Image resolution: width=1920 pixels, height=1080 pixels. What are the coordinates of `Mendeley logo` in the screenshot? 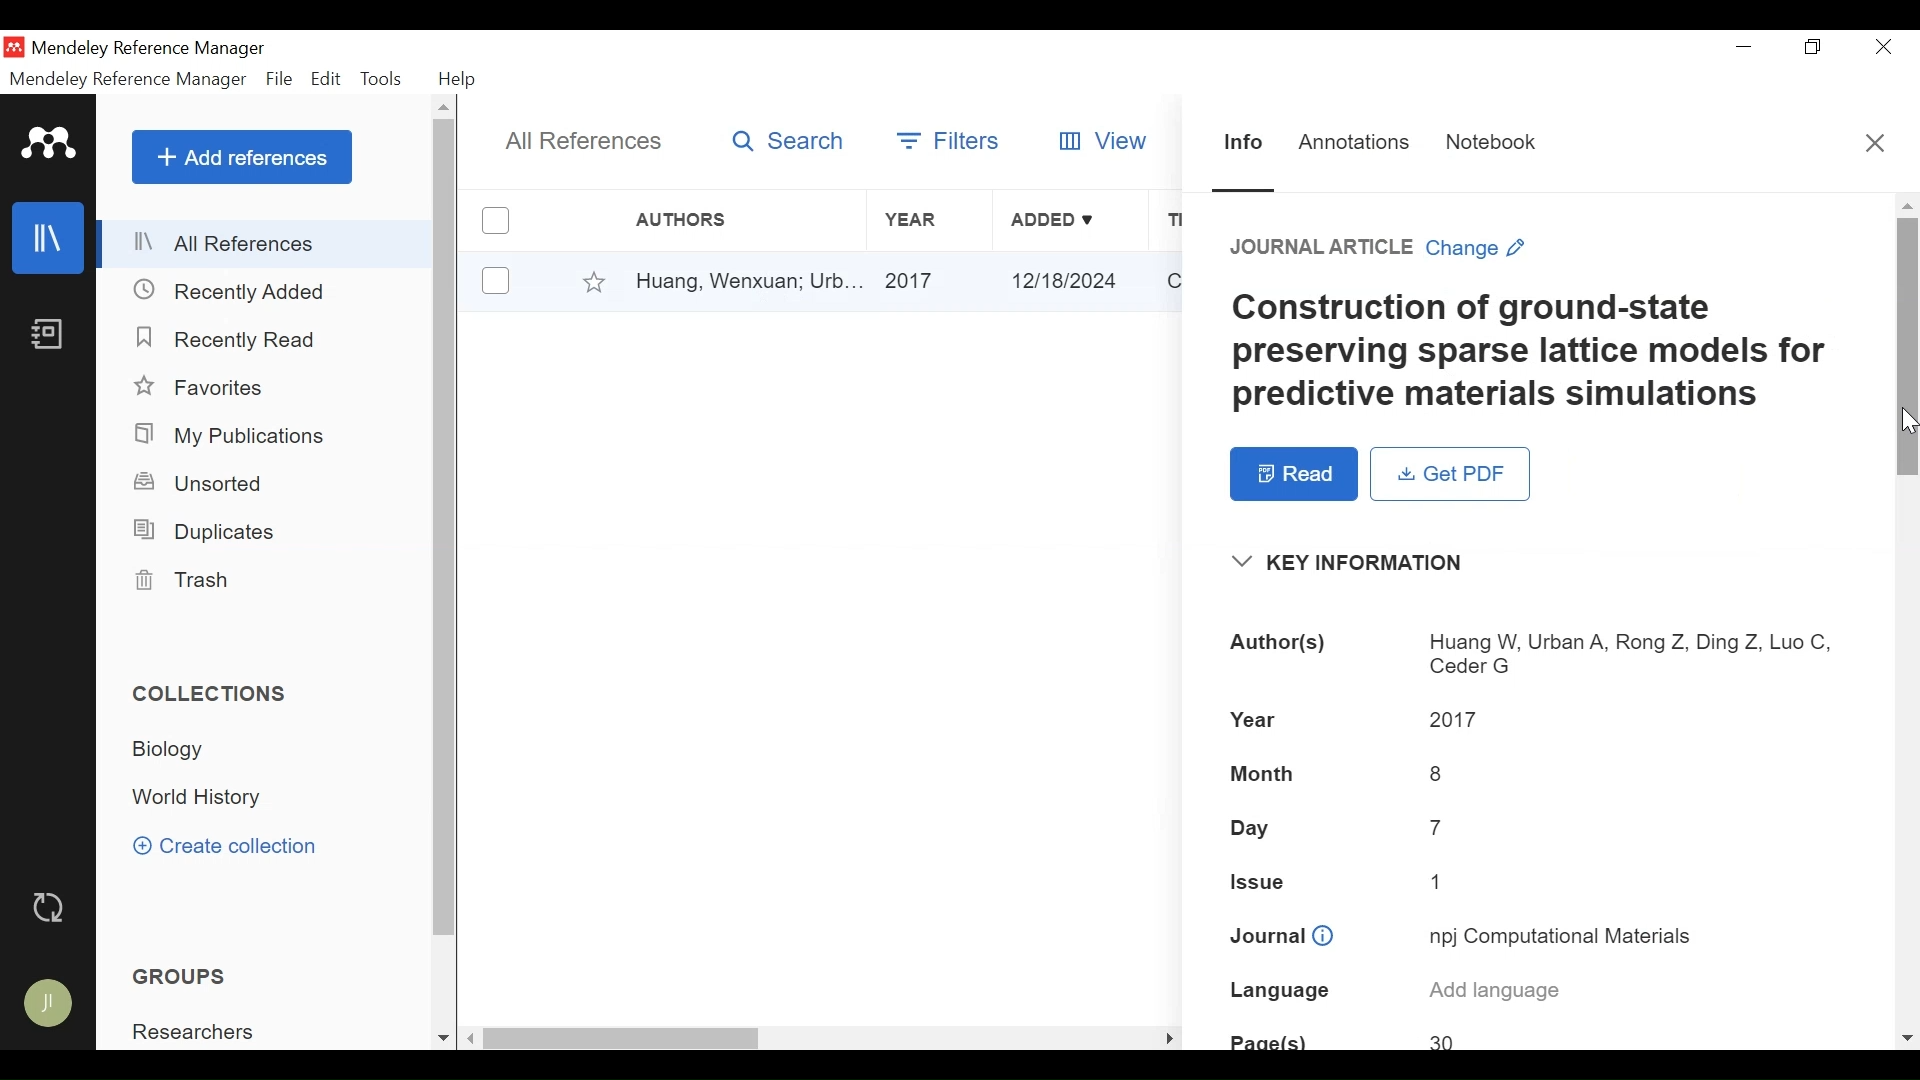 It's located at (49, 144).